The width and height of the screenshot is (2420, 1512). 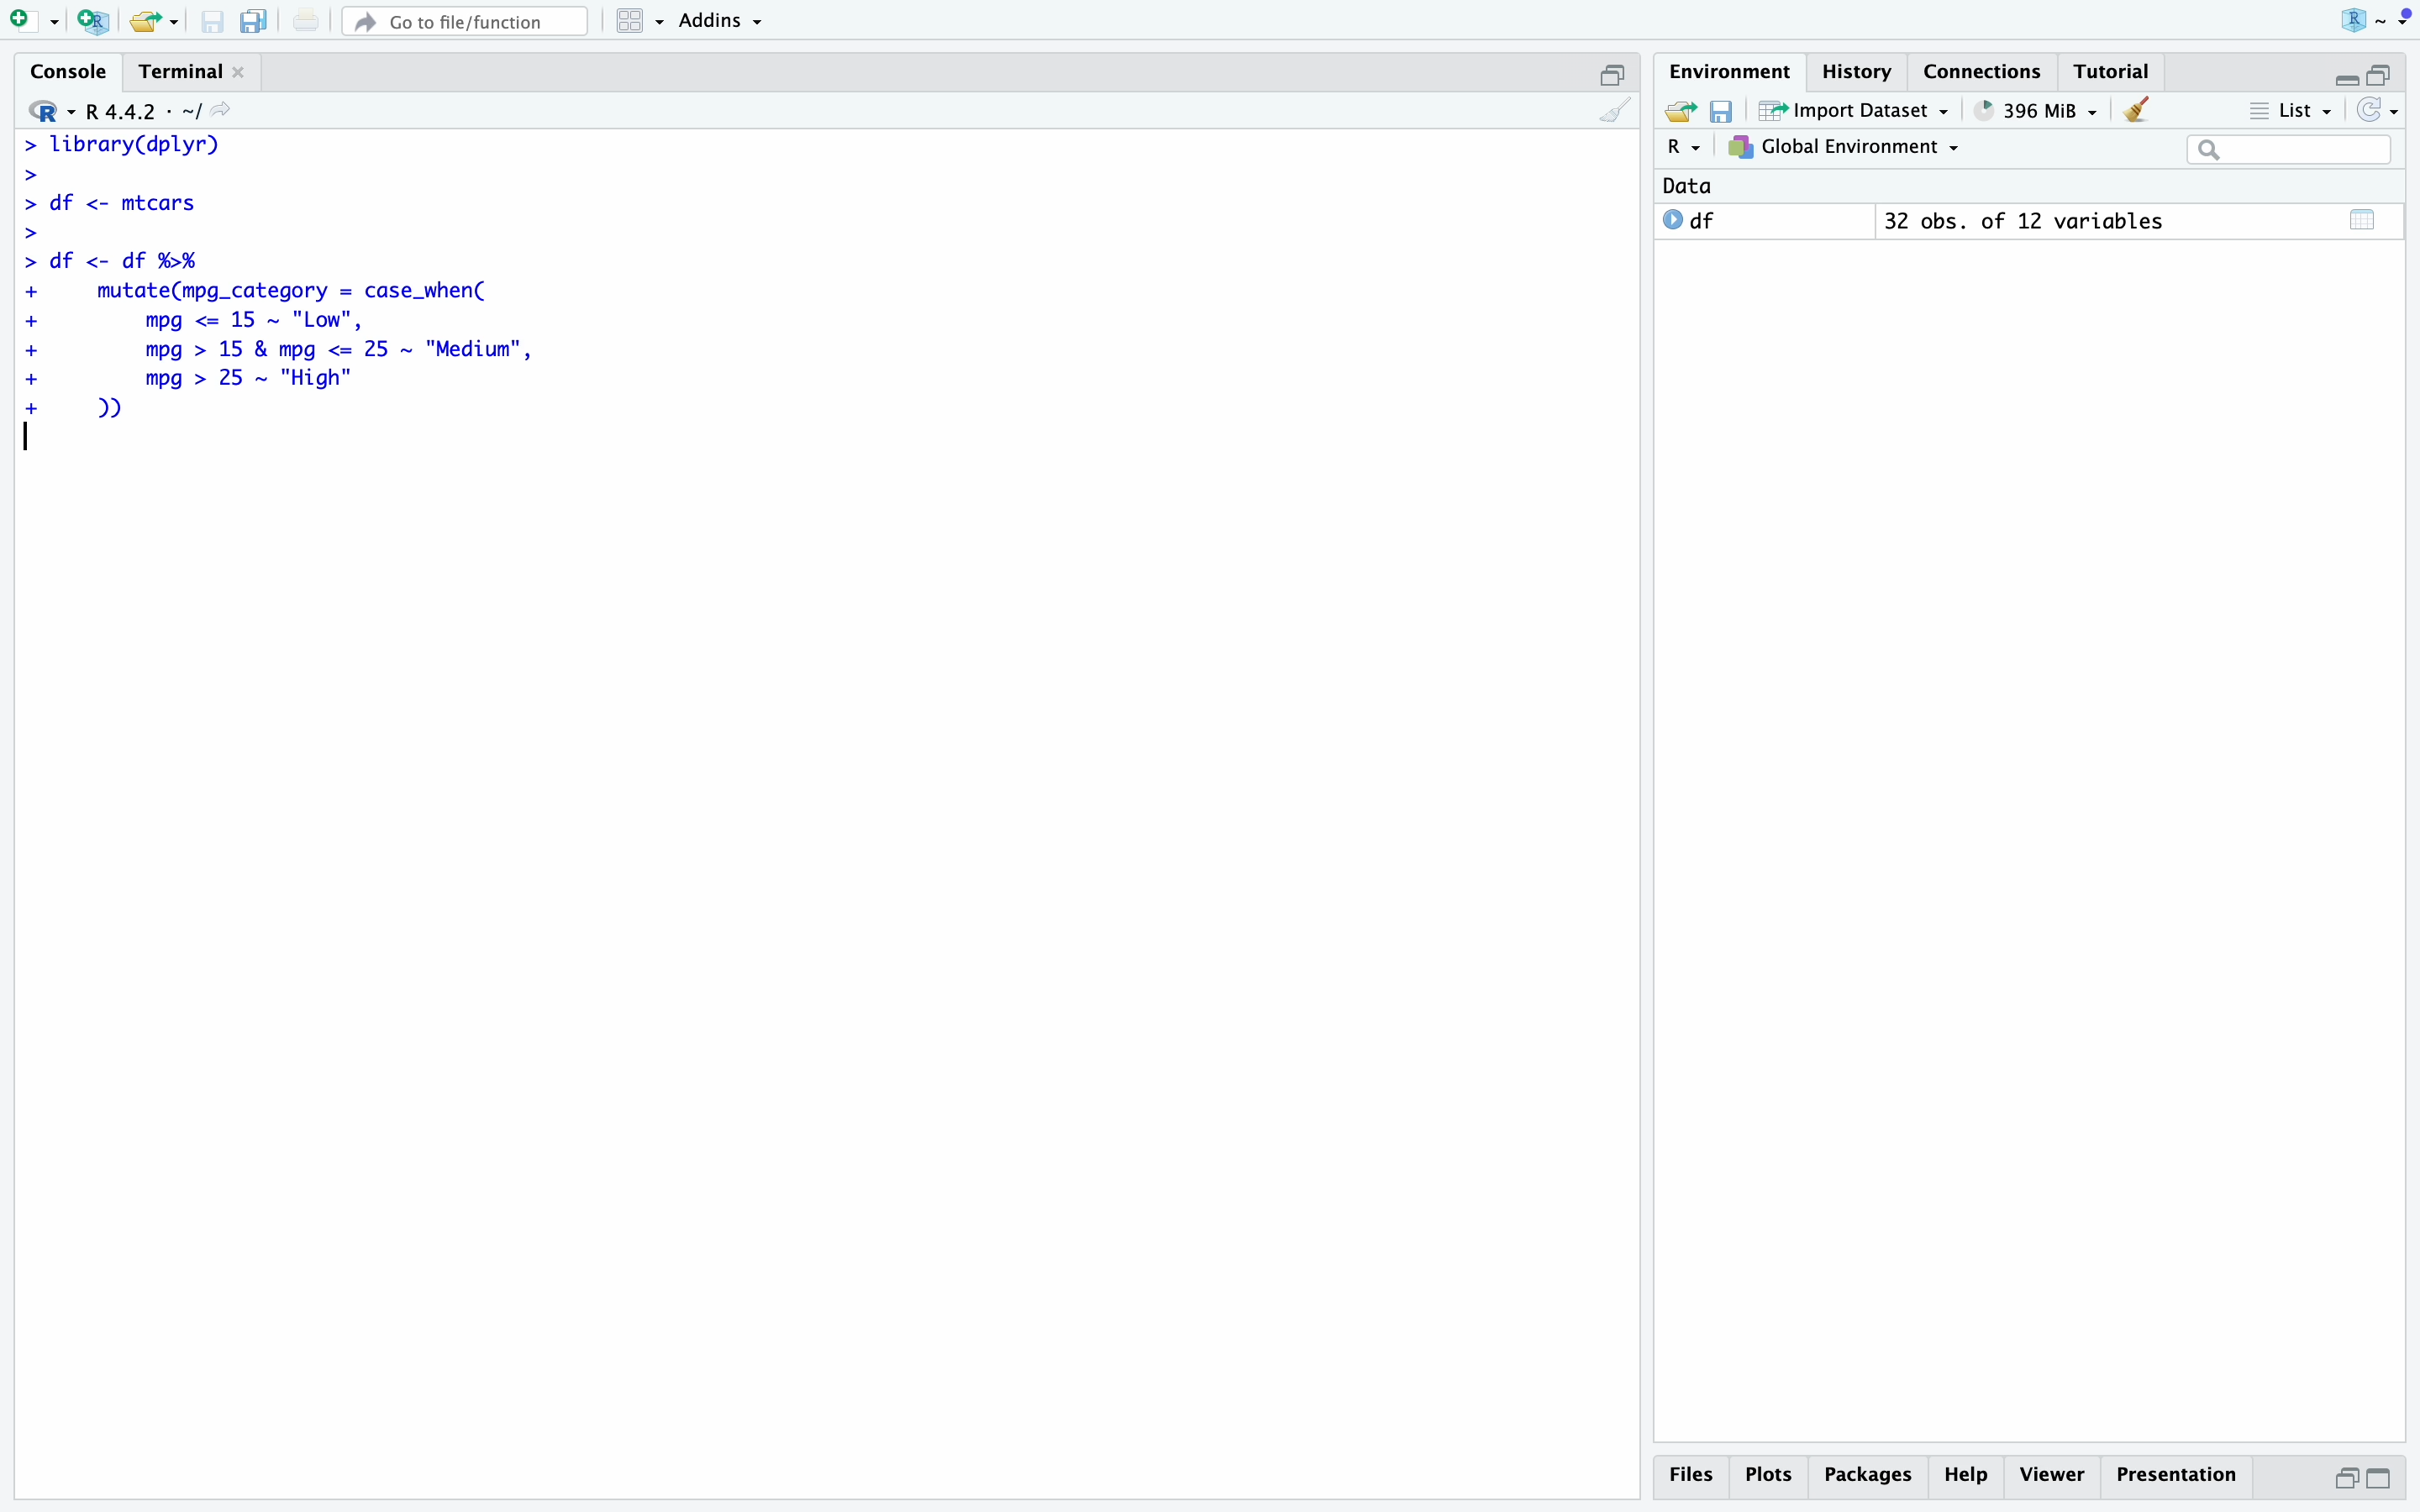 What do you see at coordinates (2380, 73) in the screenshot?
I see `open in separate window` at bounding box center [2380, 73].